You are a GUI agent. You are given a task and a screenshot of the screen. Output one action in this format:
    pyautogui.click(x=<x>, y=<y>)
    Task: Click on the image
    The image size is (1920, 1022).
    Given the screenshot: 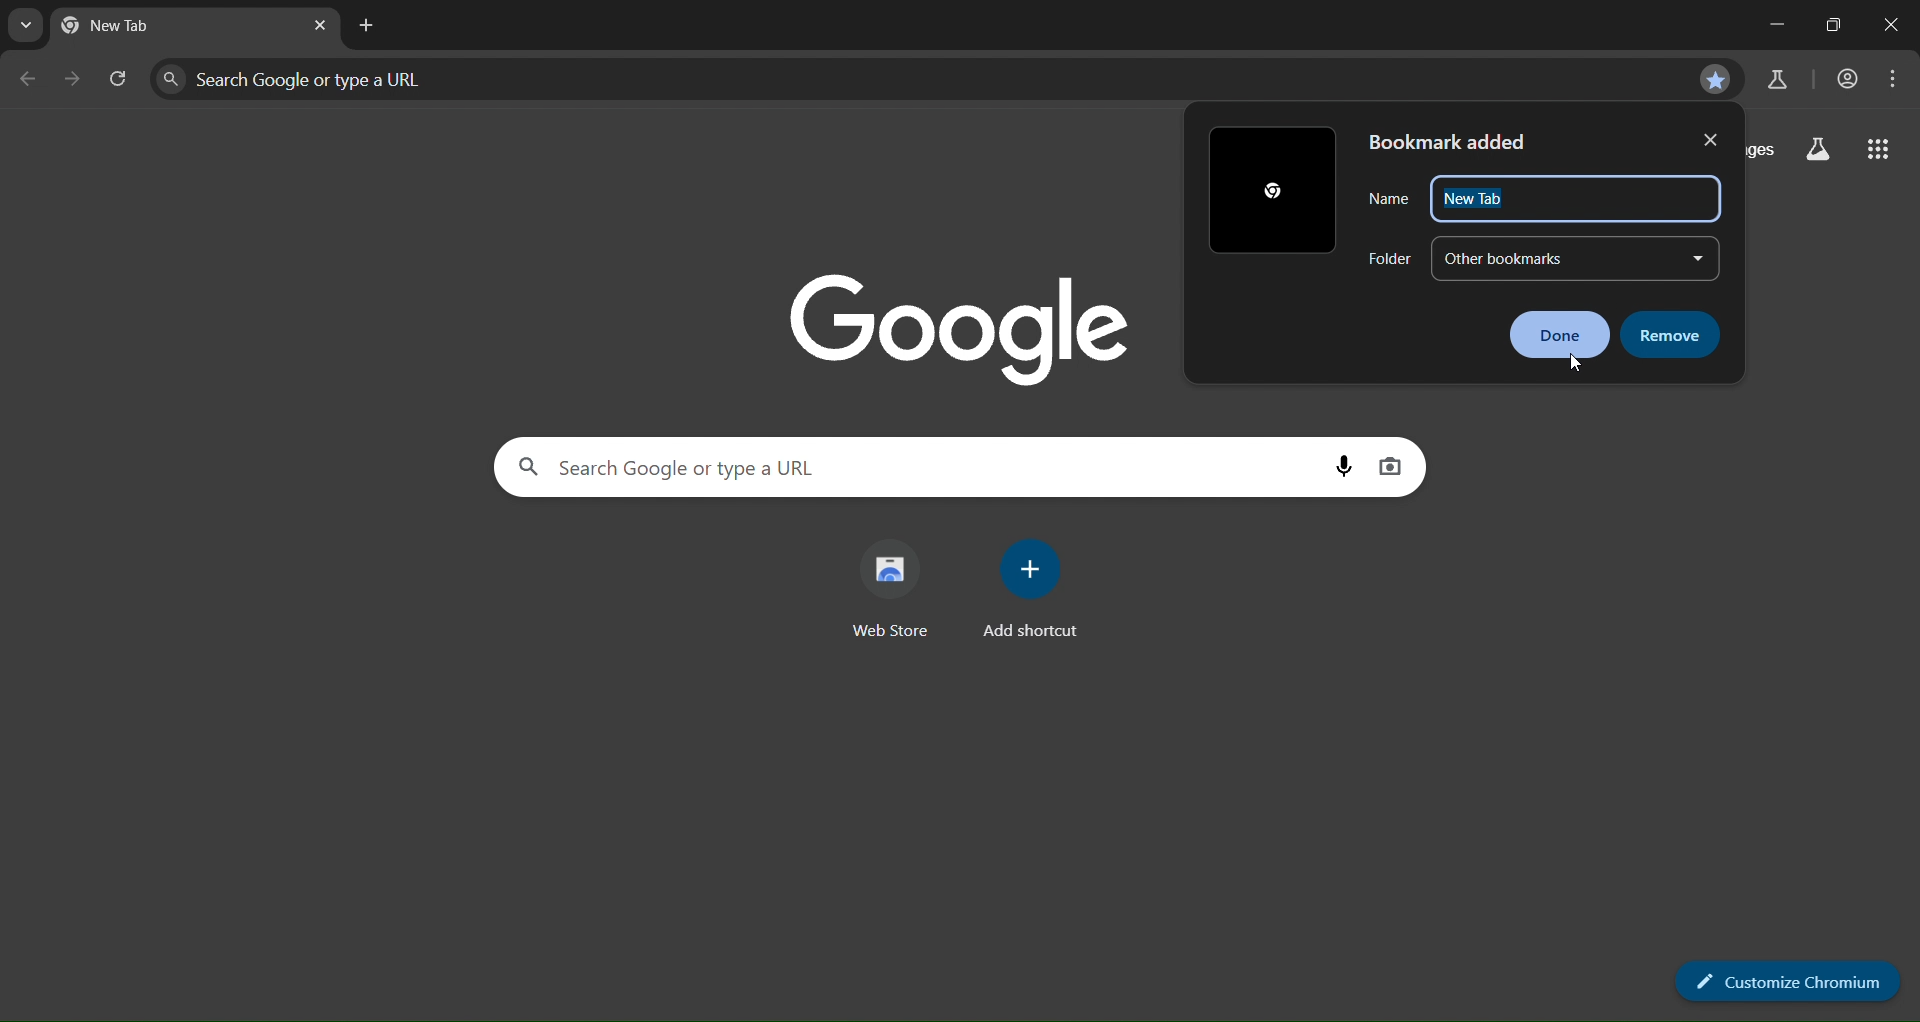 What is the action you would take?
    pyautogui.click(x=1273, y=191)
    